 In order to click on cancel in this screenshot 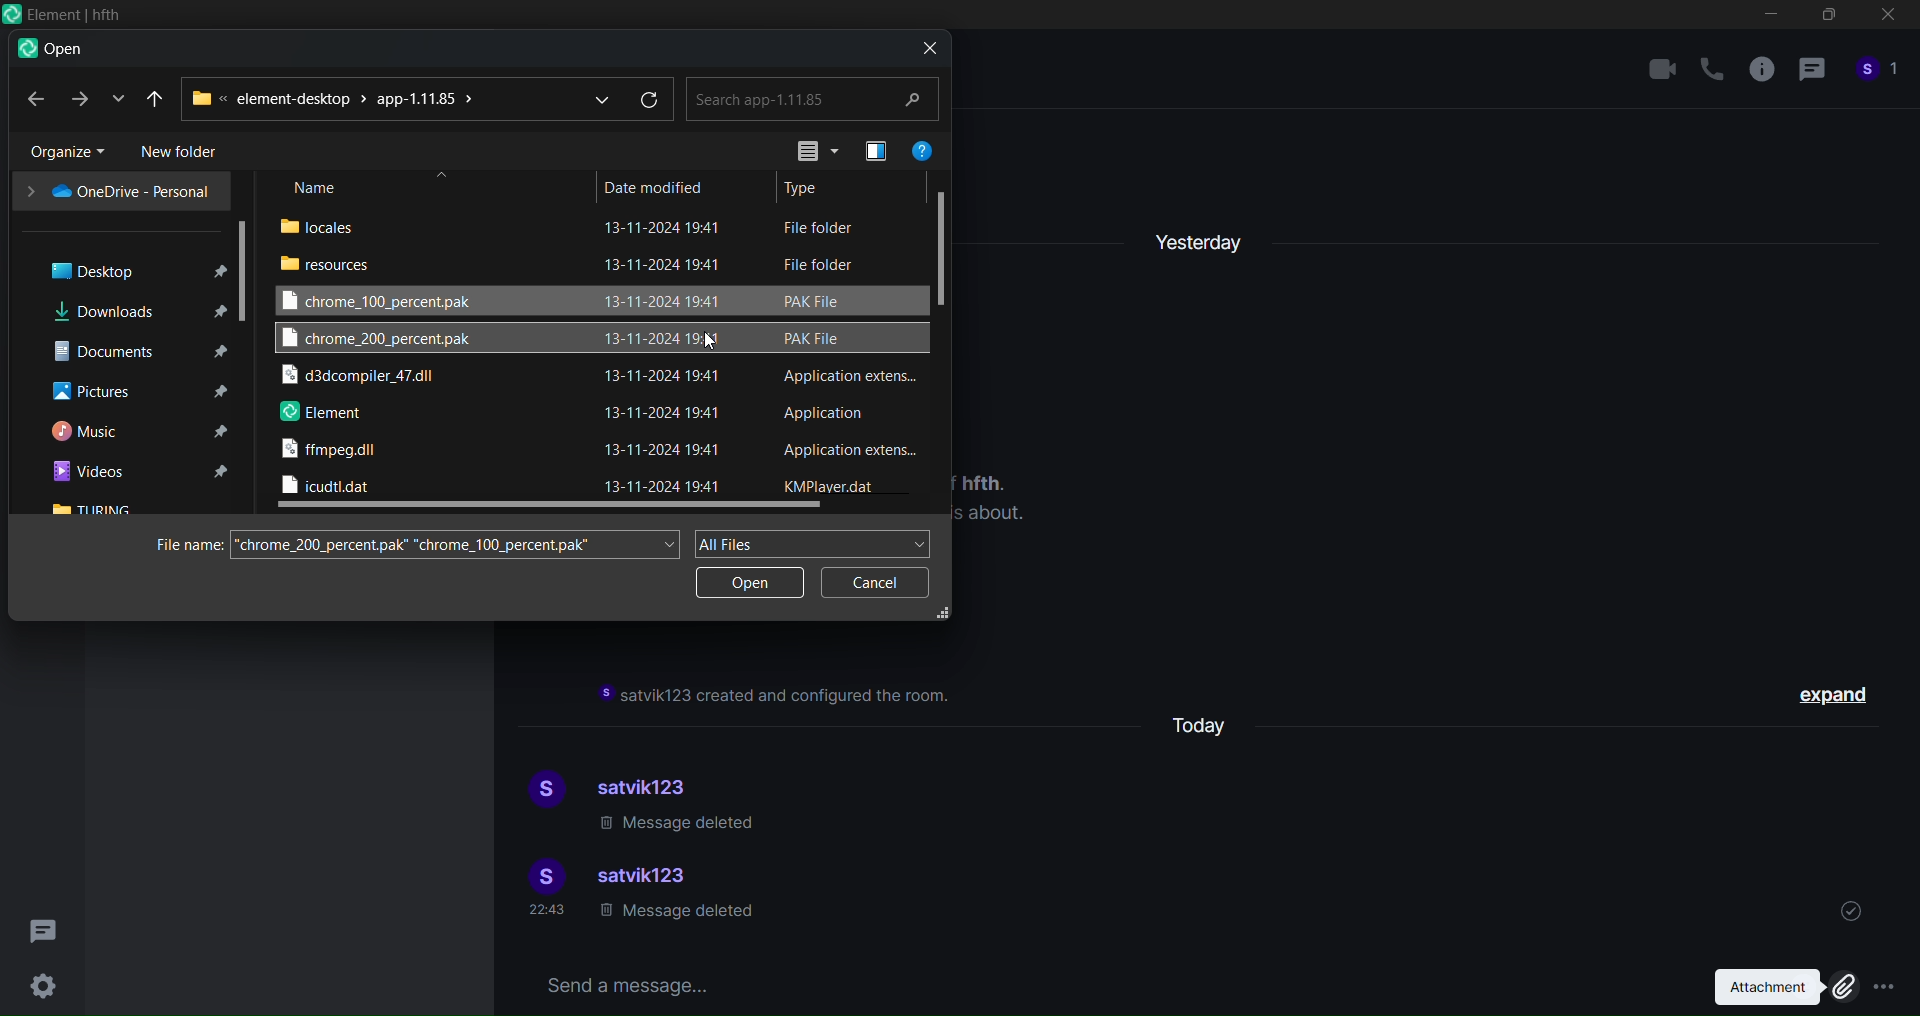, I will do `click(871, 584)`.